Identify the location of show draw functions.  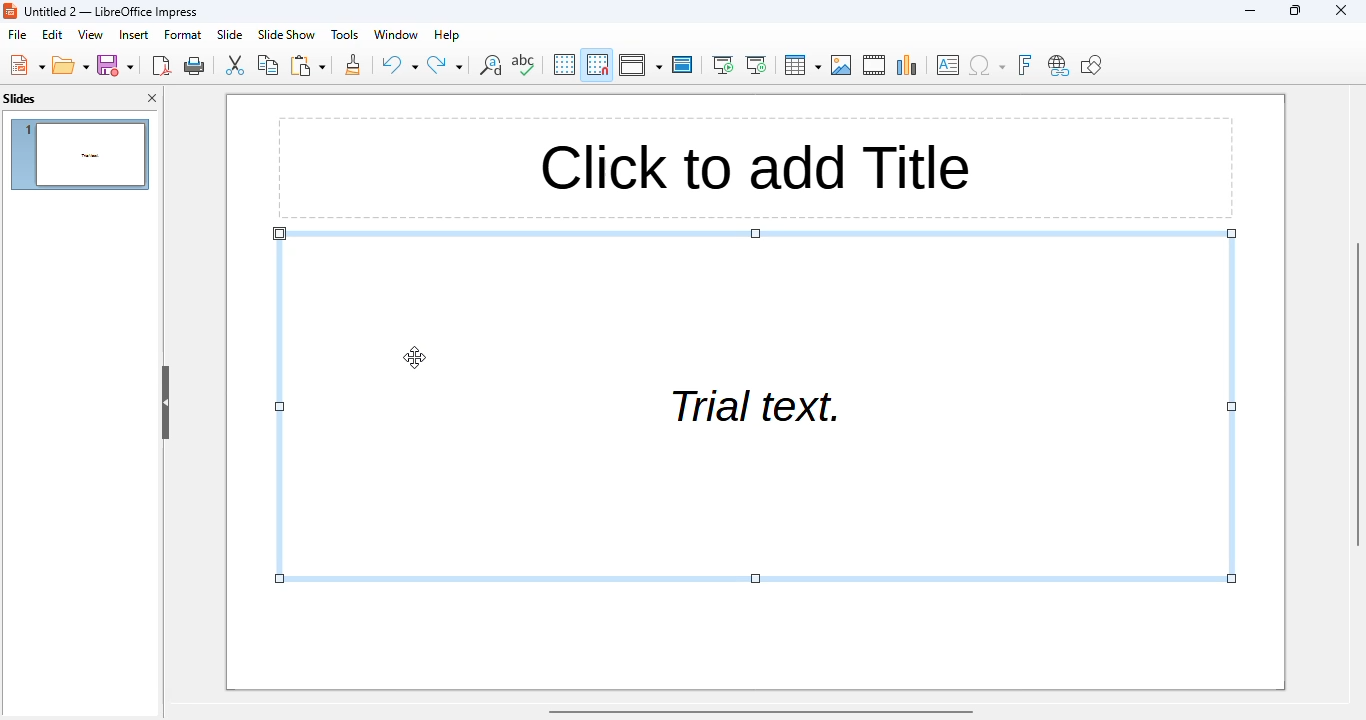
(1091, 64).